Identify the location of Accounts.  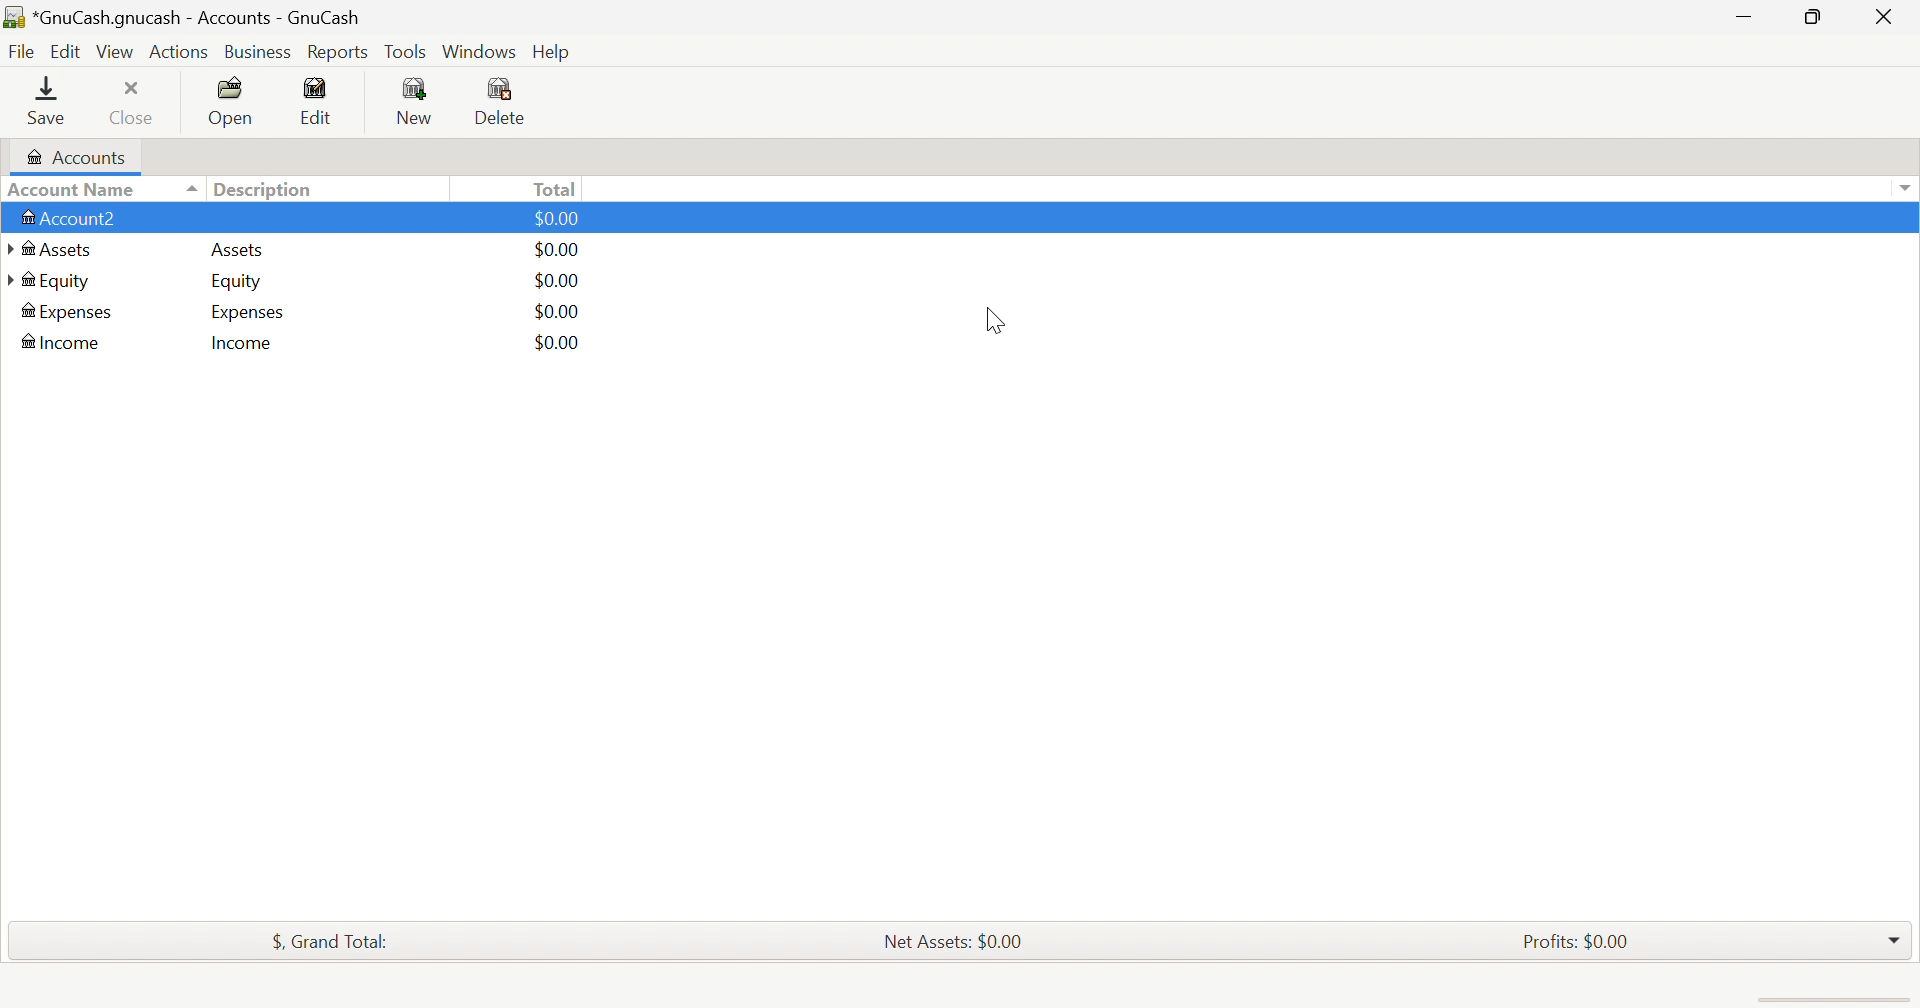
(79, 158).